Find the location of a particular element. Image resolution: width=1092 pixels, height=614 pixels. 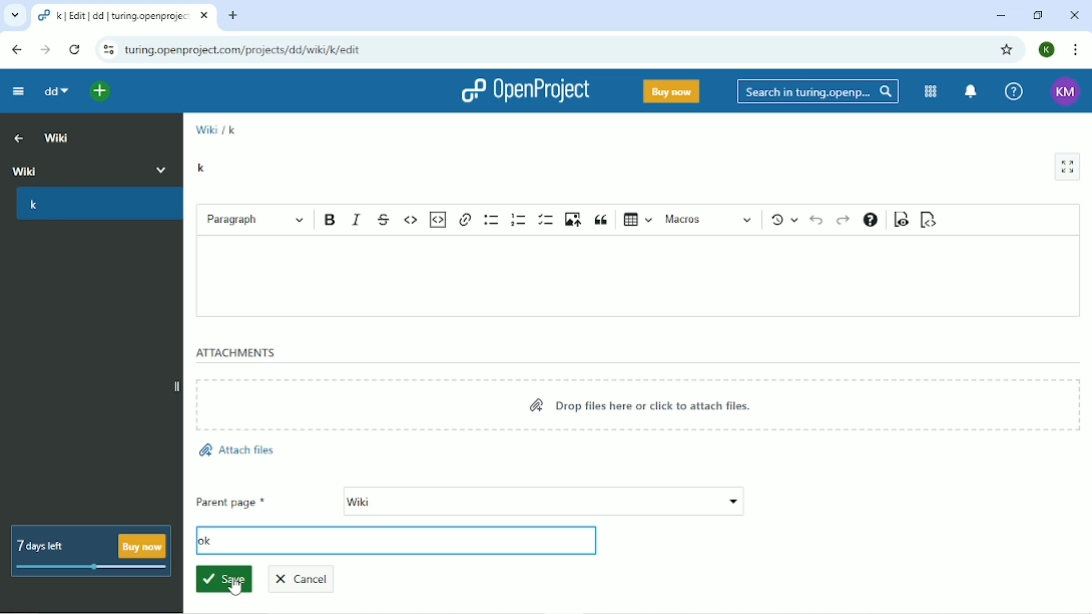

Reload this page is located at coordinates (74, 50).